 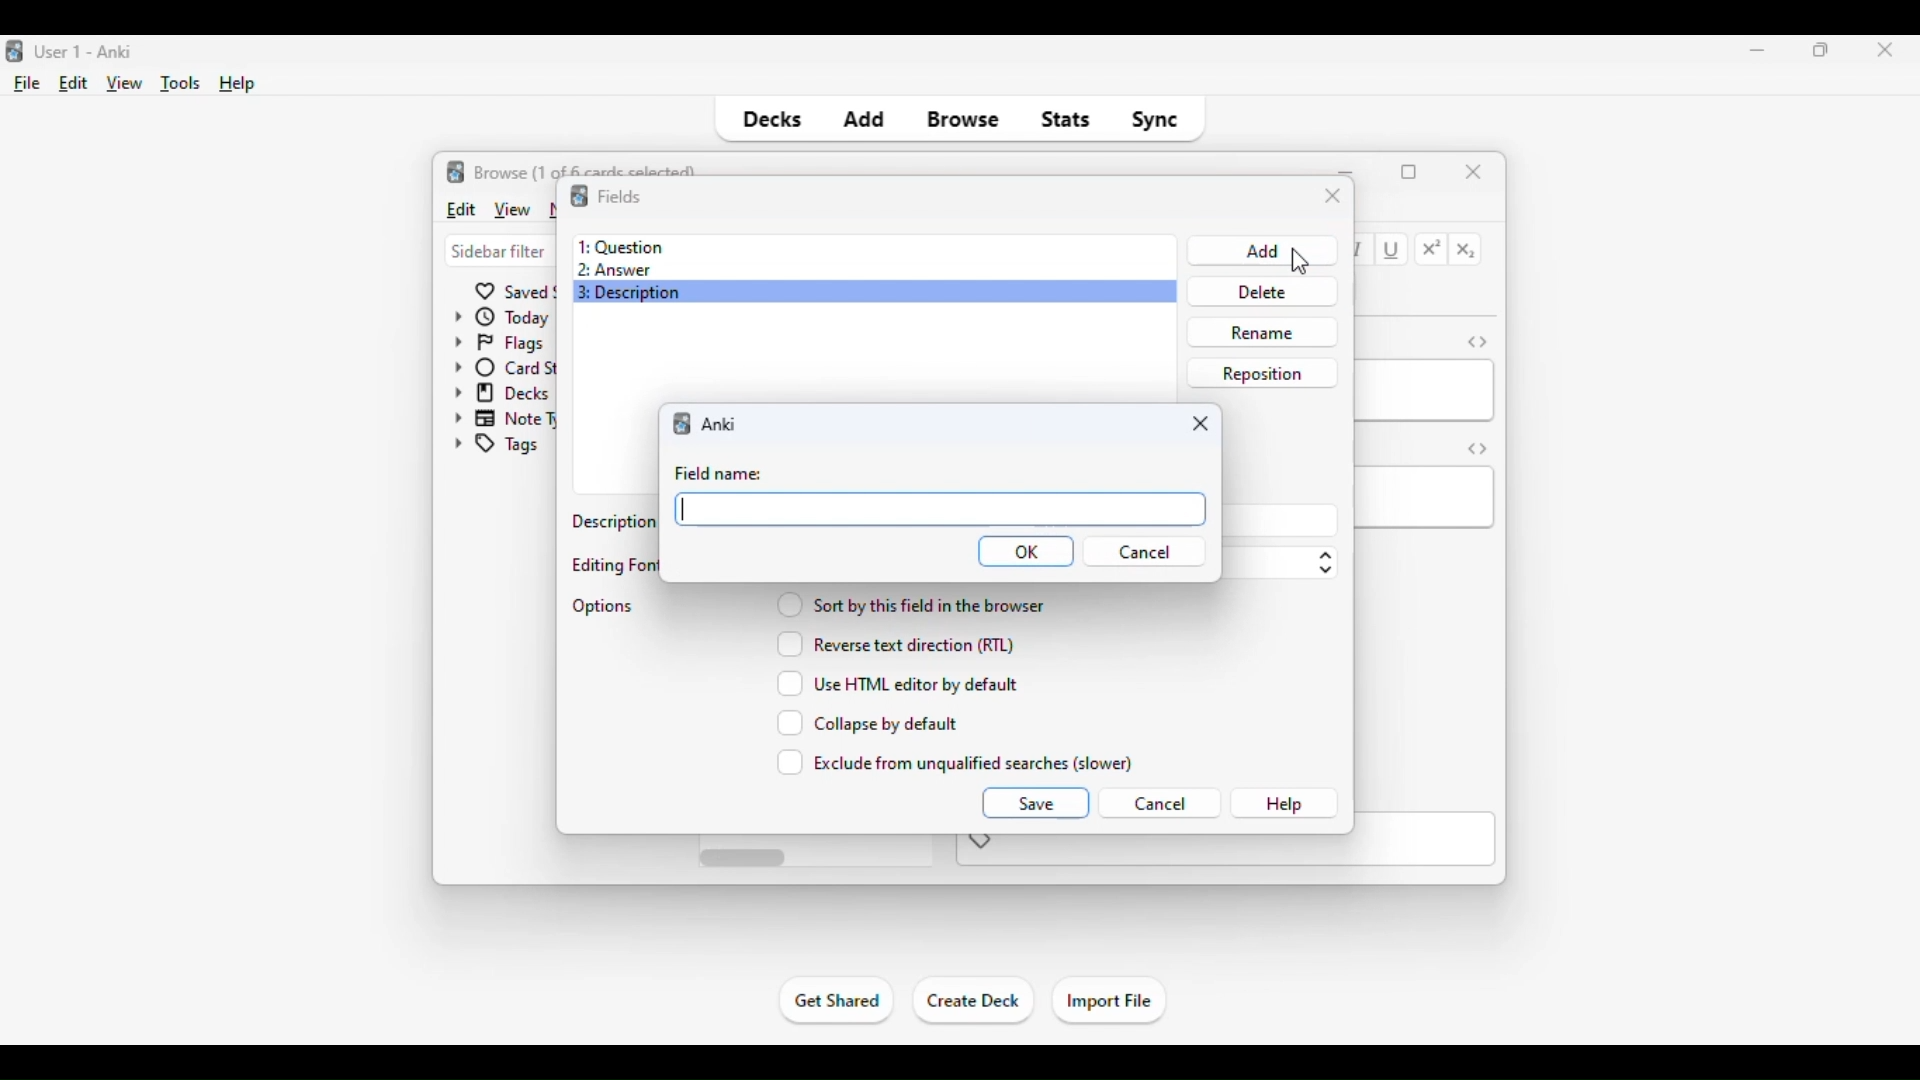 What do you see at coordinates (614, 271) in the screenshot?
I see `2: Answer` at bounding box center [614, 271].